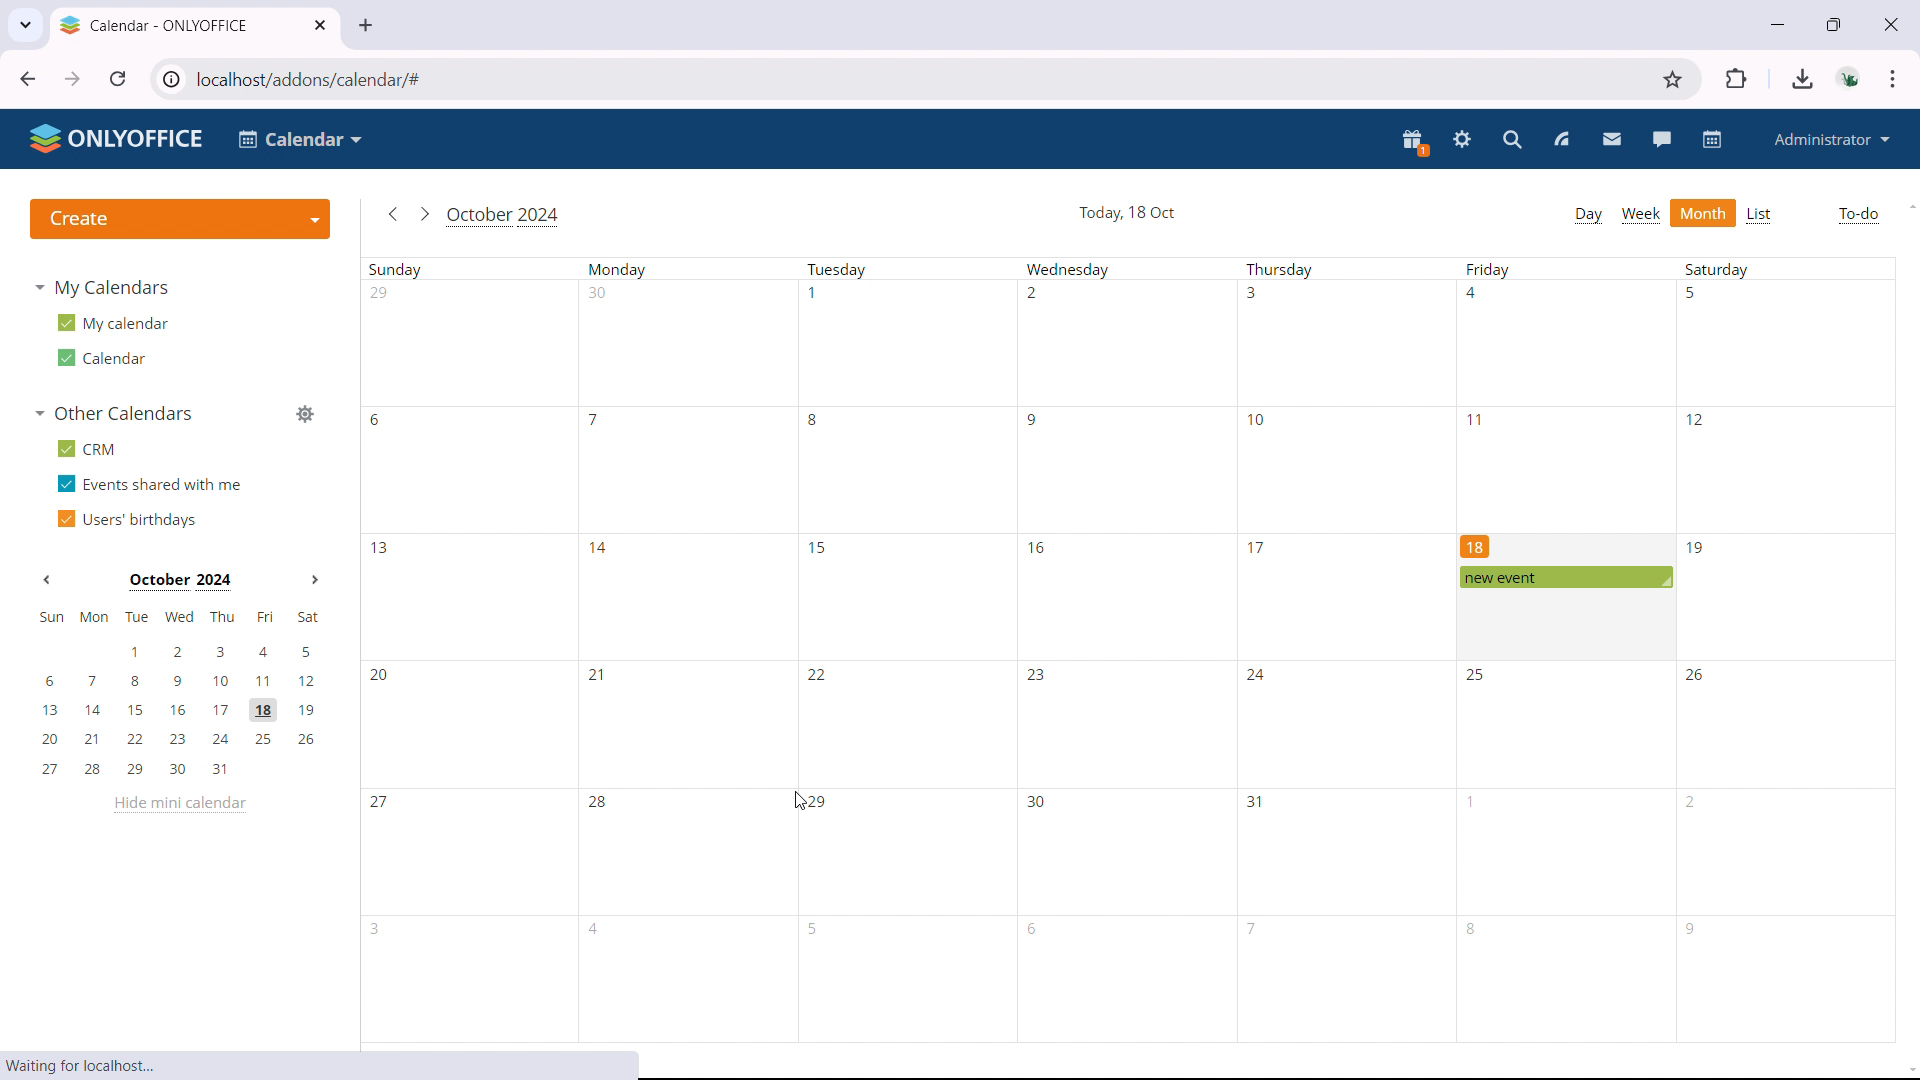 Image resolution: width=1920 pixels, height=1080 pixels. Describe the element at coordinates (319, 25) in the screenshot. I see `close tab` at that location.